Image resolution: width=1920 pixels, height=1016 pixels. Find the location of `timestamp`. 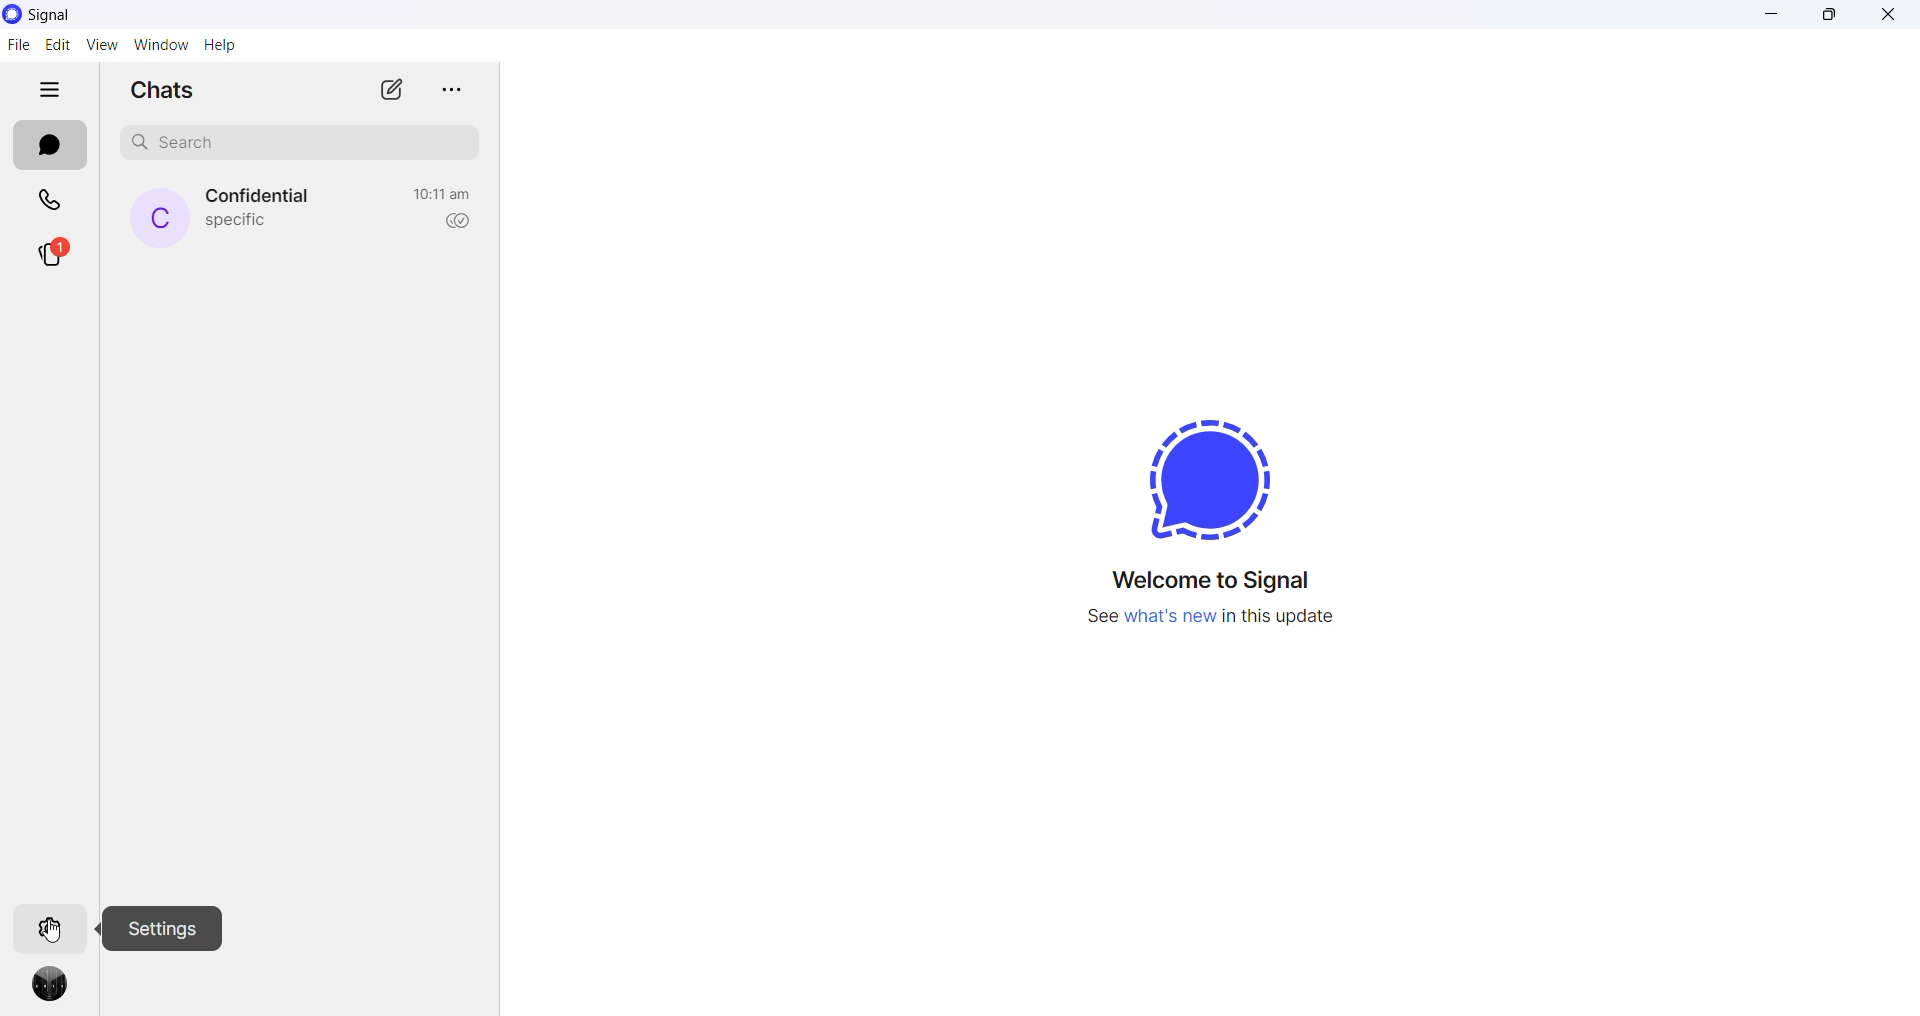

timestamp is located at coordinates (442, 194).